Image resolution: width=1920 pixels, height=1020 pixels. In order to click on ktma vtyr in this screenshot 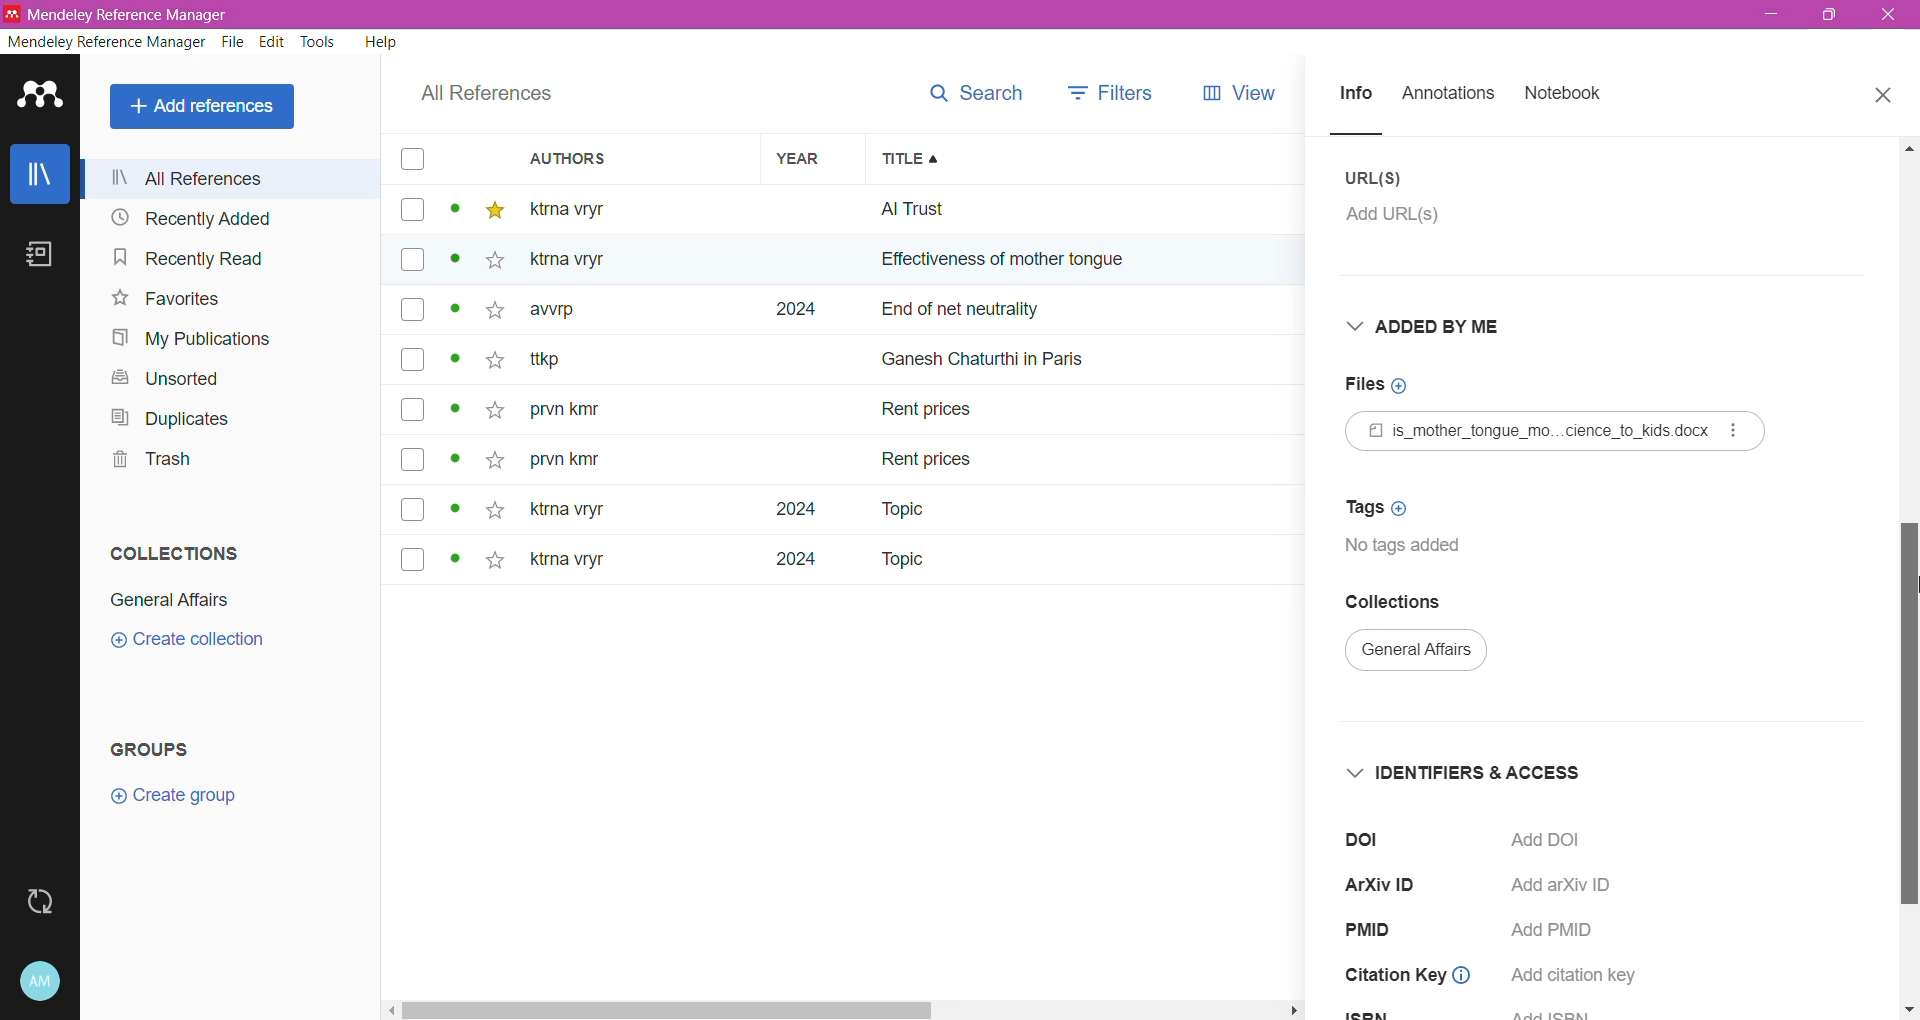, I will do `click(581, 208)`.